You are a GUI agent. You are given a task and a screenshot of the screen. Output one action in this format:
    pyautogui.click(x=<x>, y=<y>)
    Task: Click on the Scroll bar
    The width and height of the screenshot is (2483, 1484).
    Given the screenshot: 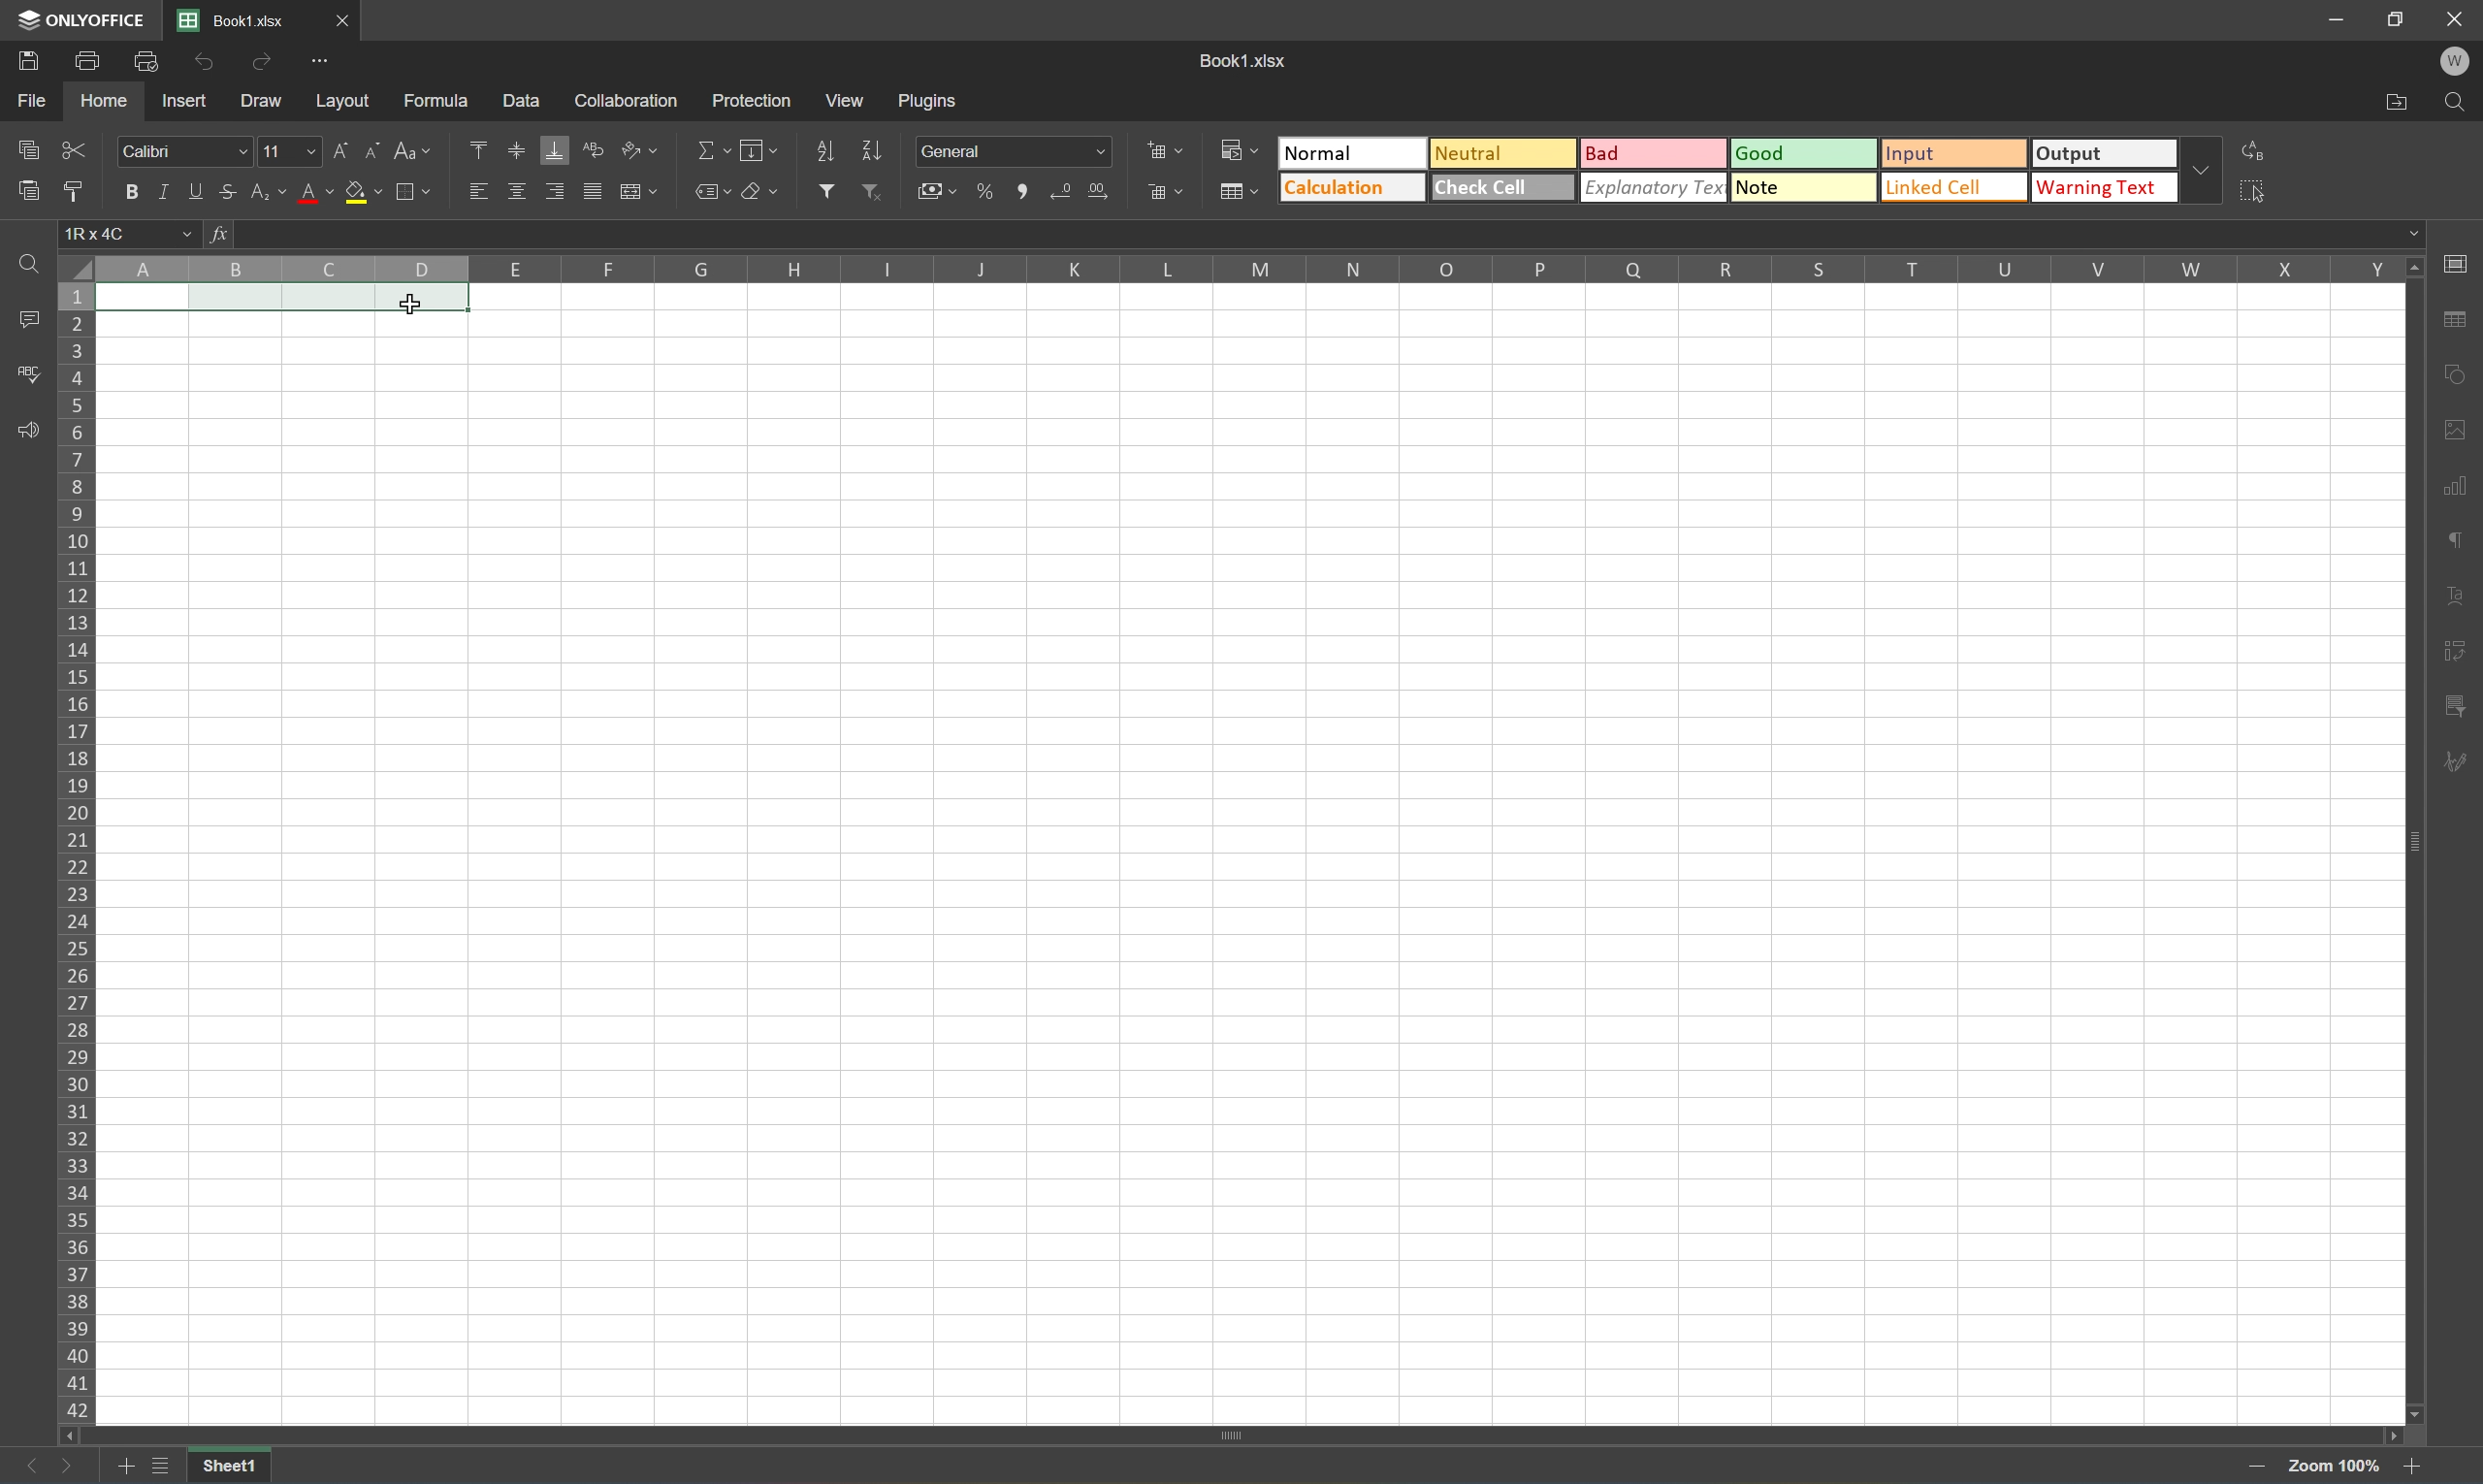 What is the action you would take?
    pyautogui.click(x=2409, y=843)
    